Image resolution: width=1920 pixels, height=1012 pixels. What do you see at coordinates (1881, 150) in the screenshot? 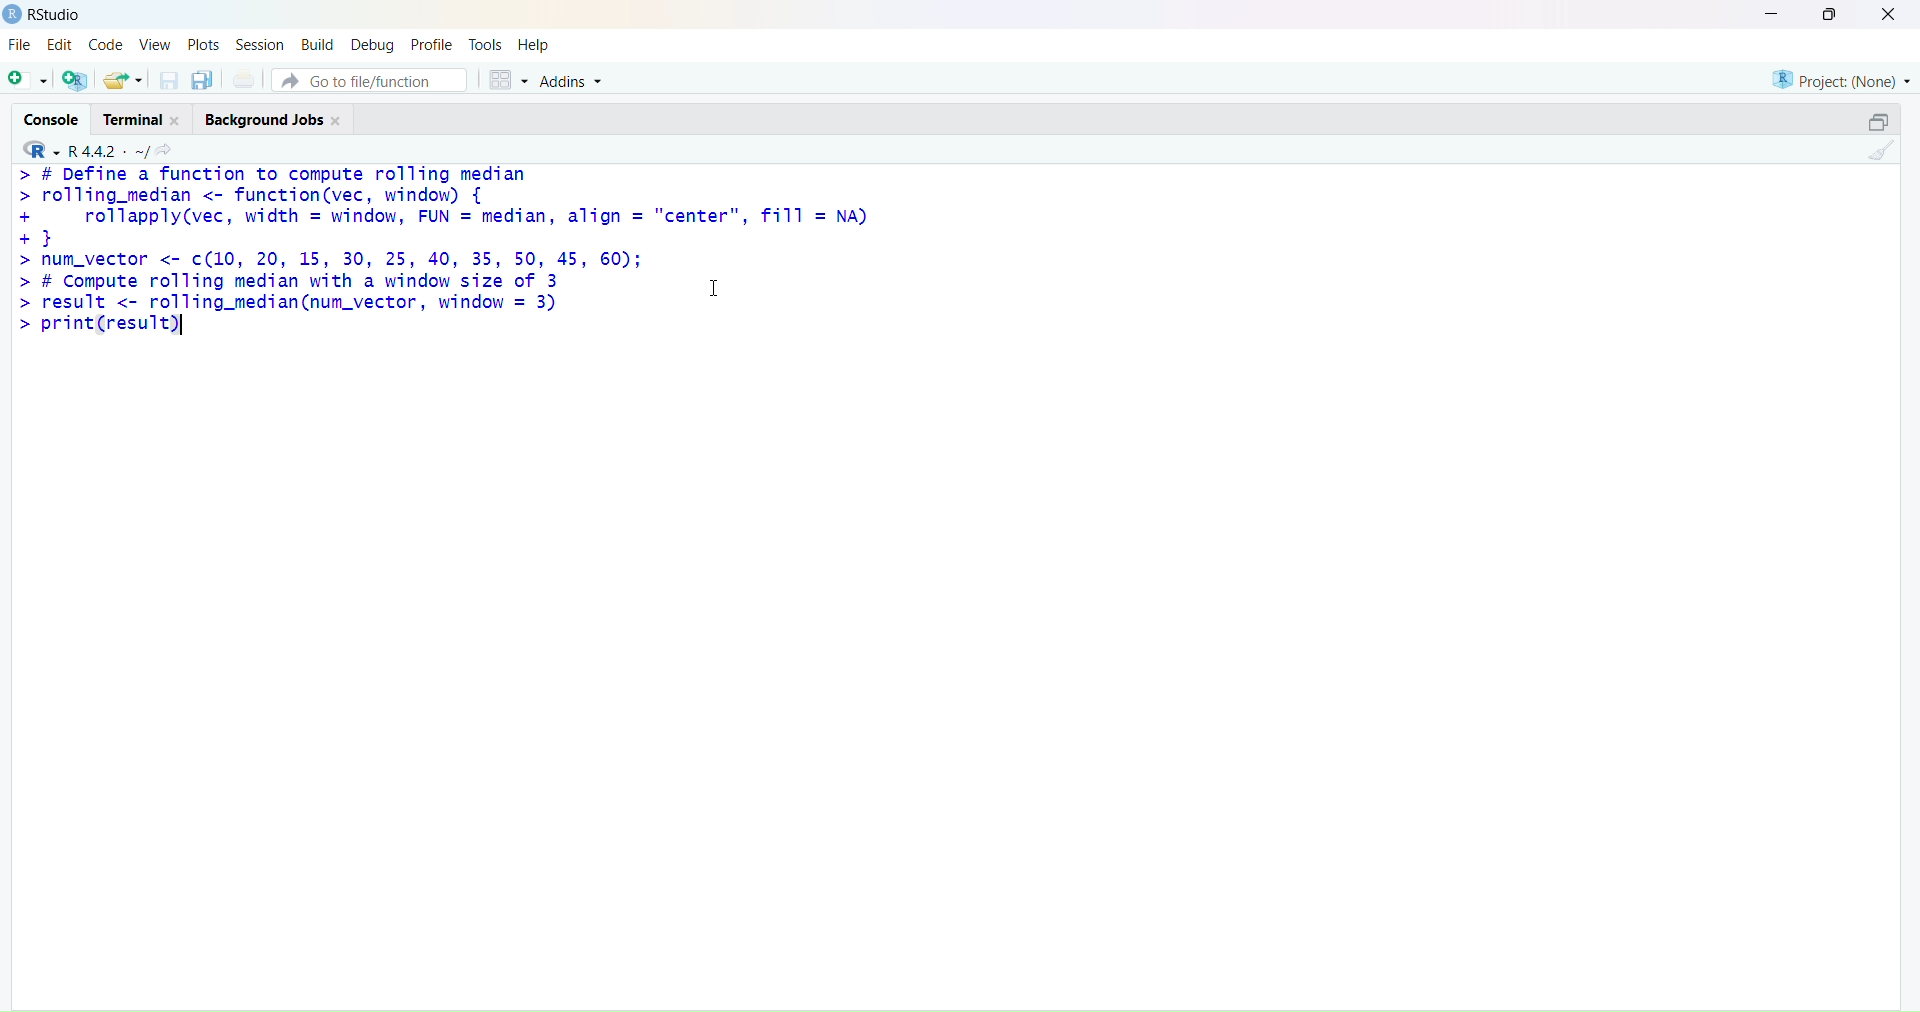
I see `clean` at bounding box center [1881, 150].